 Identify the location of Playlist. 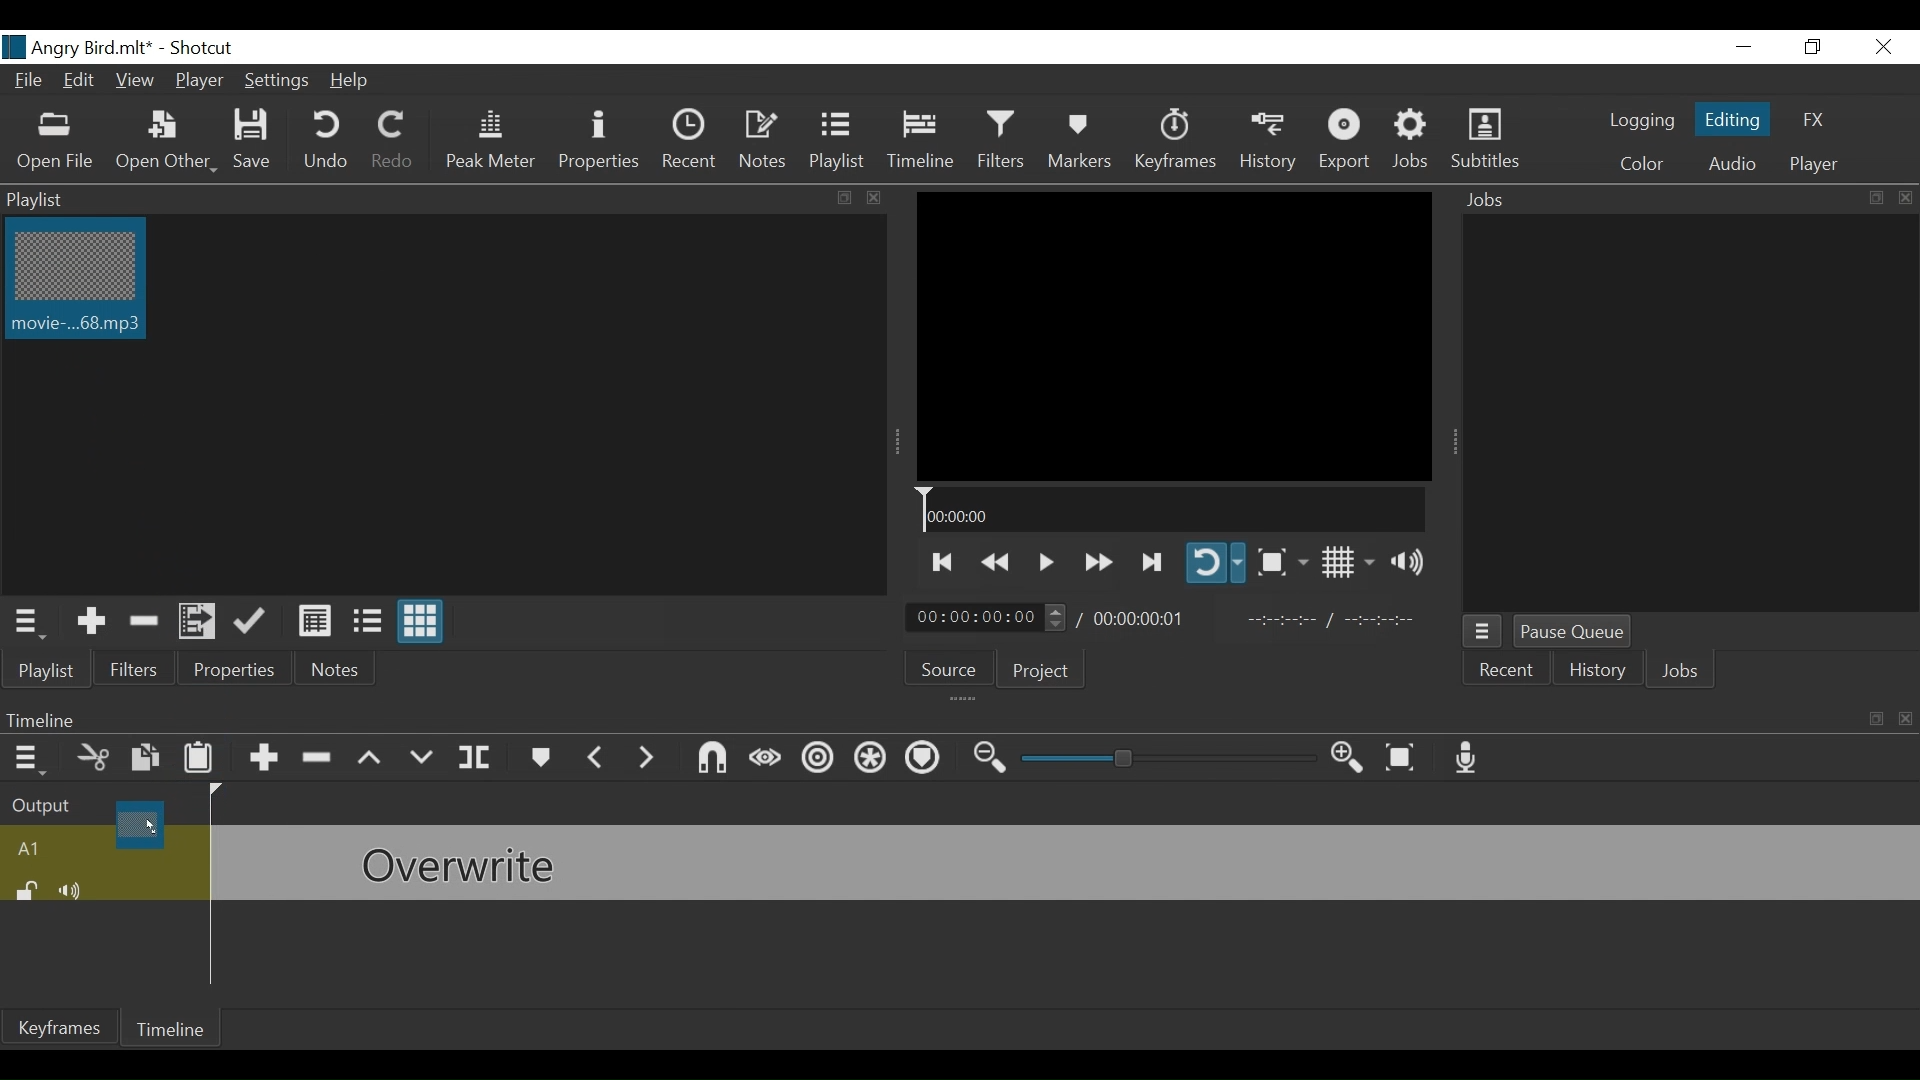
(836, 140).